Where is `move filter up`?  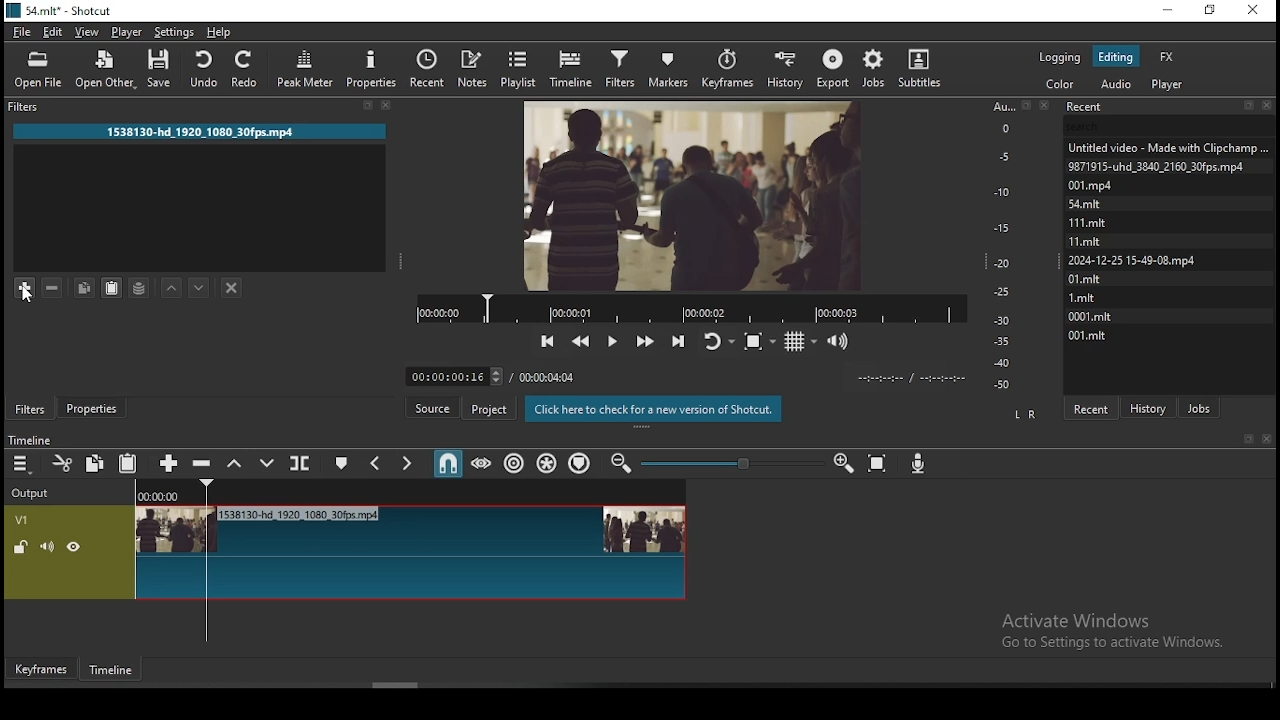 move filter up is located at coordinates (171, 289).